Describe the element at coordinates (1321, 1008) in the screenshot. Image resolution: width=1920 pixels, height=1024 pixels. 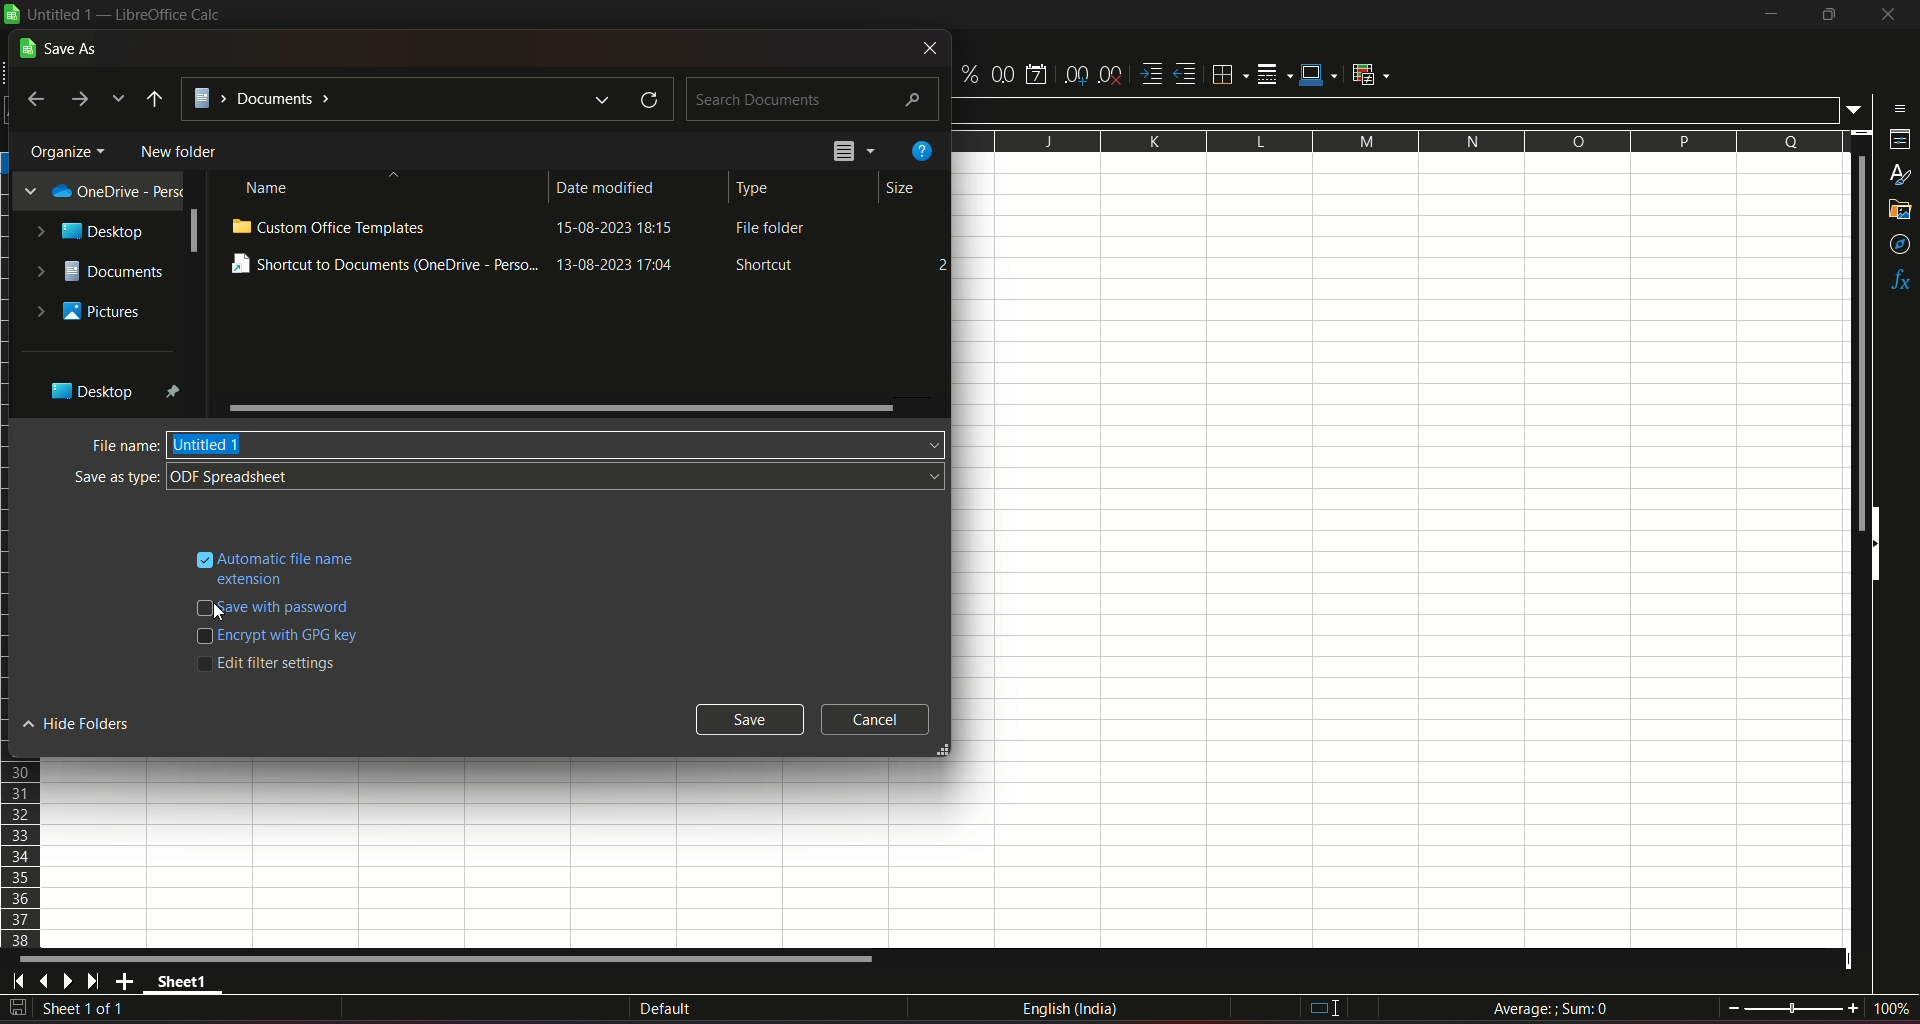
I see `standard selection` at that location.